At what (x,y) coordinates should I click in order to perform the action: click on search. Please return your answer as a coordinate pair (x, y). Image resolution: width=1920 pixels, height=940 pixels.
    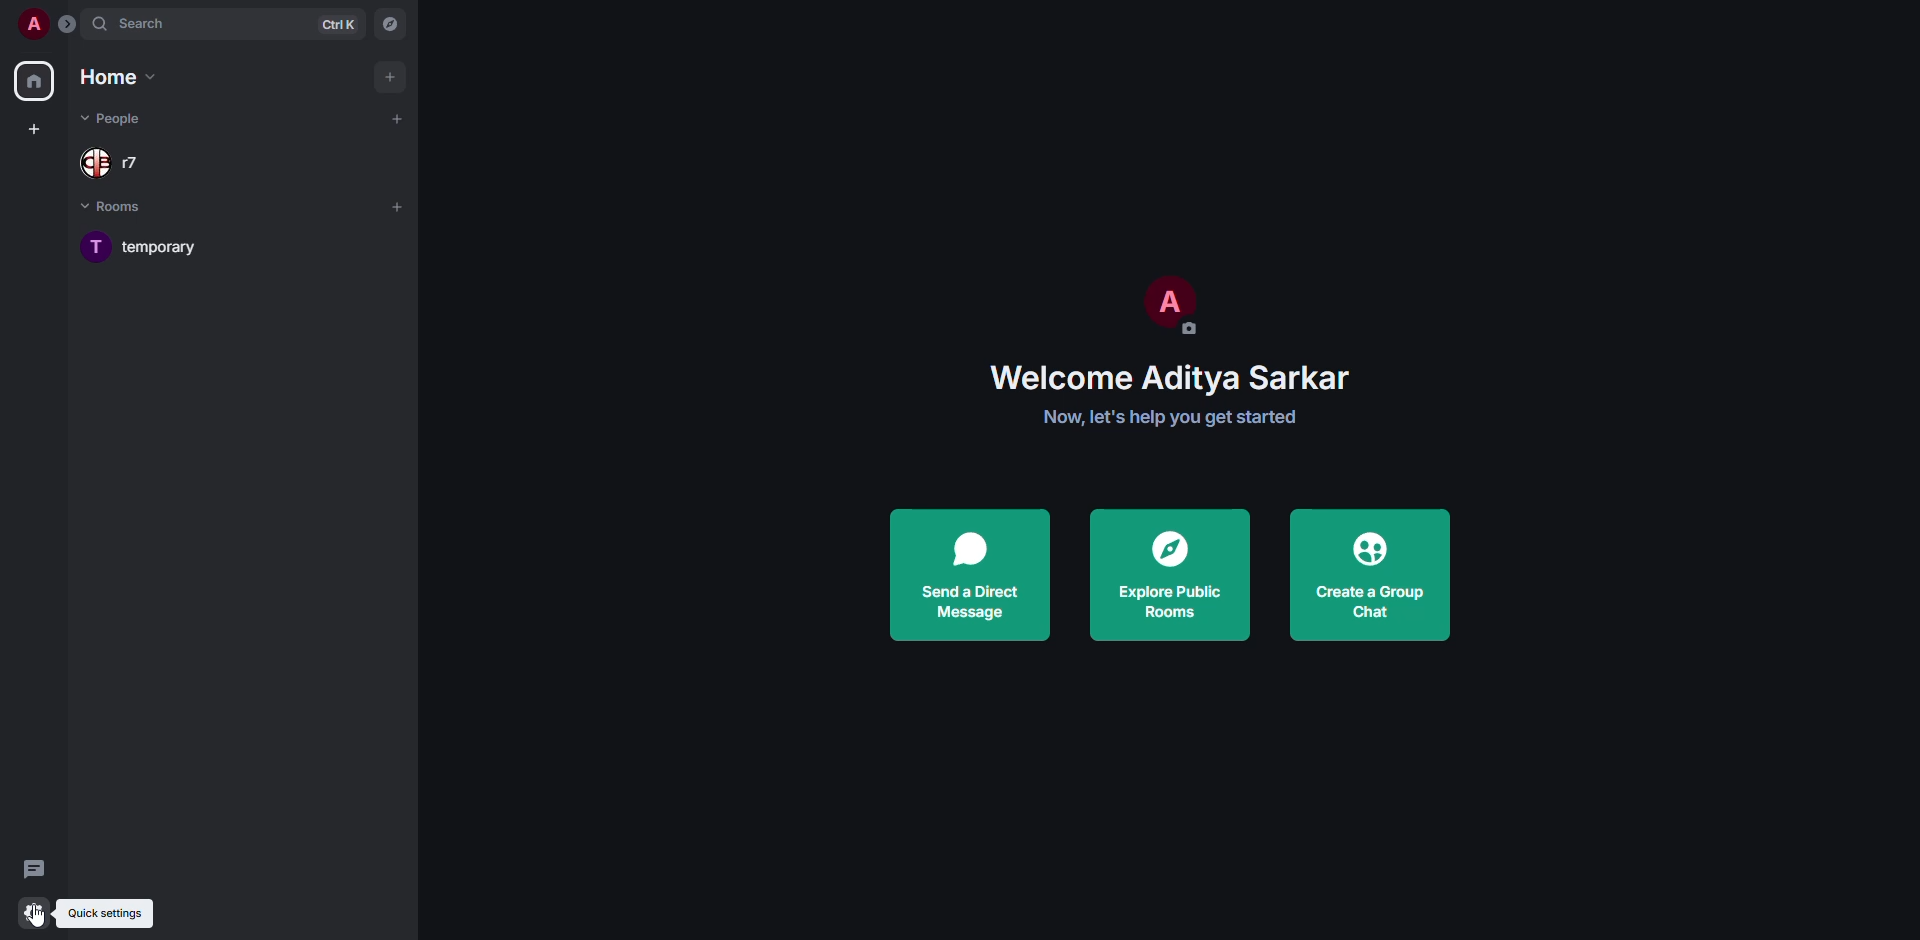
    Looking at the image, I should click on (194, 22).